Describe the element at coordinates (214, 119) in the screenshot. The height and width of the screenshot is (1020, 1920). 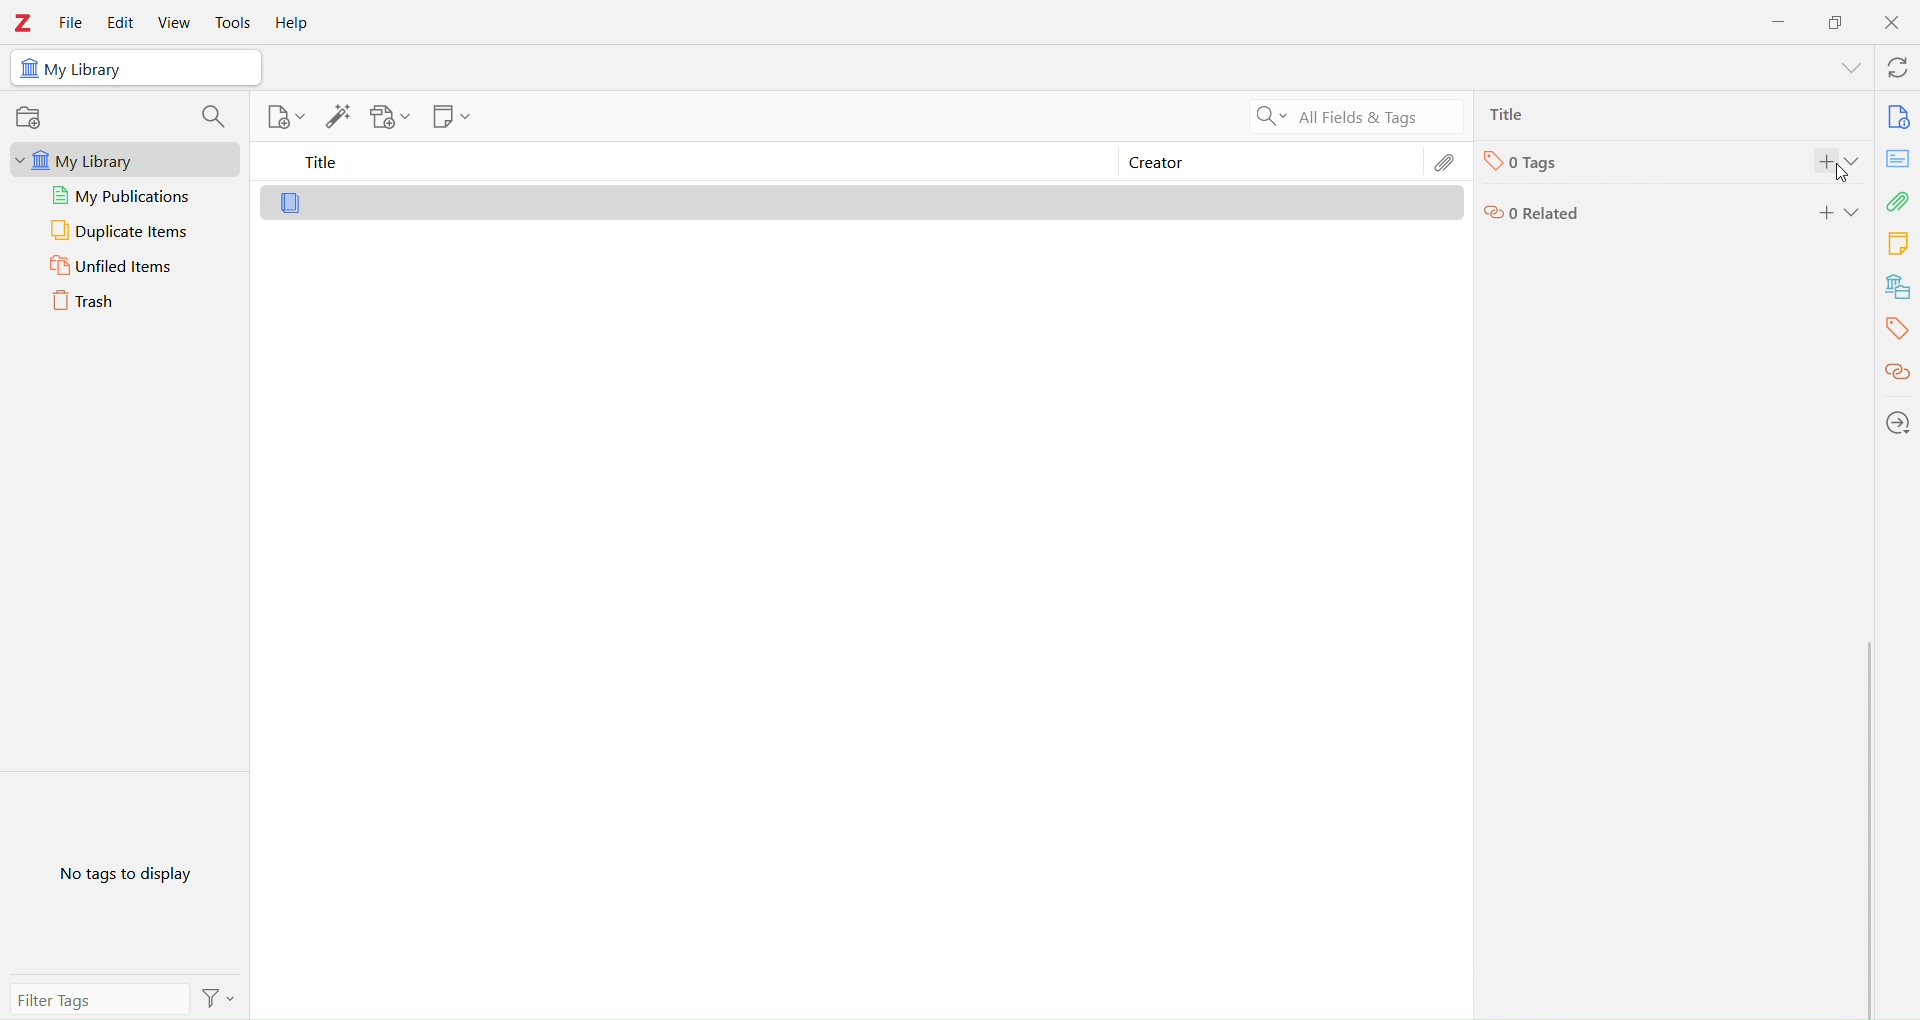
I see `search` at that location.